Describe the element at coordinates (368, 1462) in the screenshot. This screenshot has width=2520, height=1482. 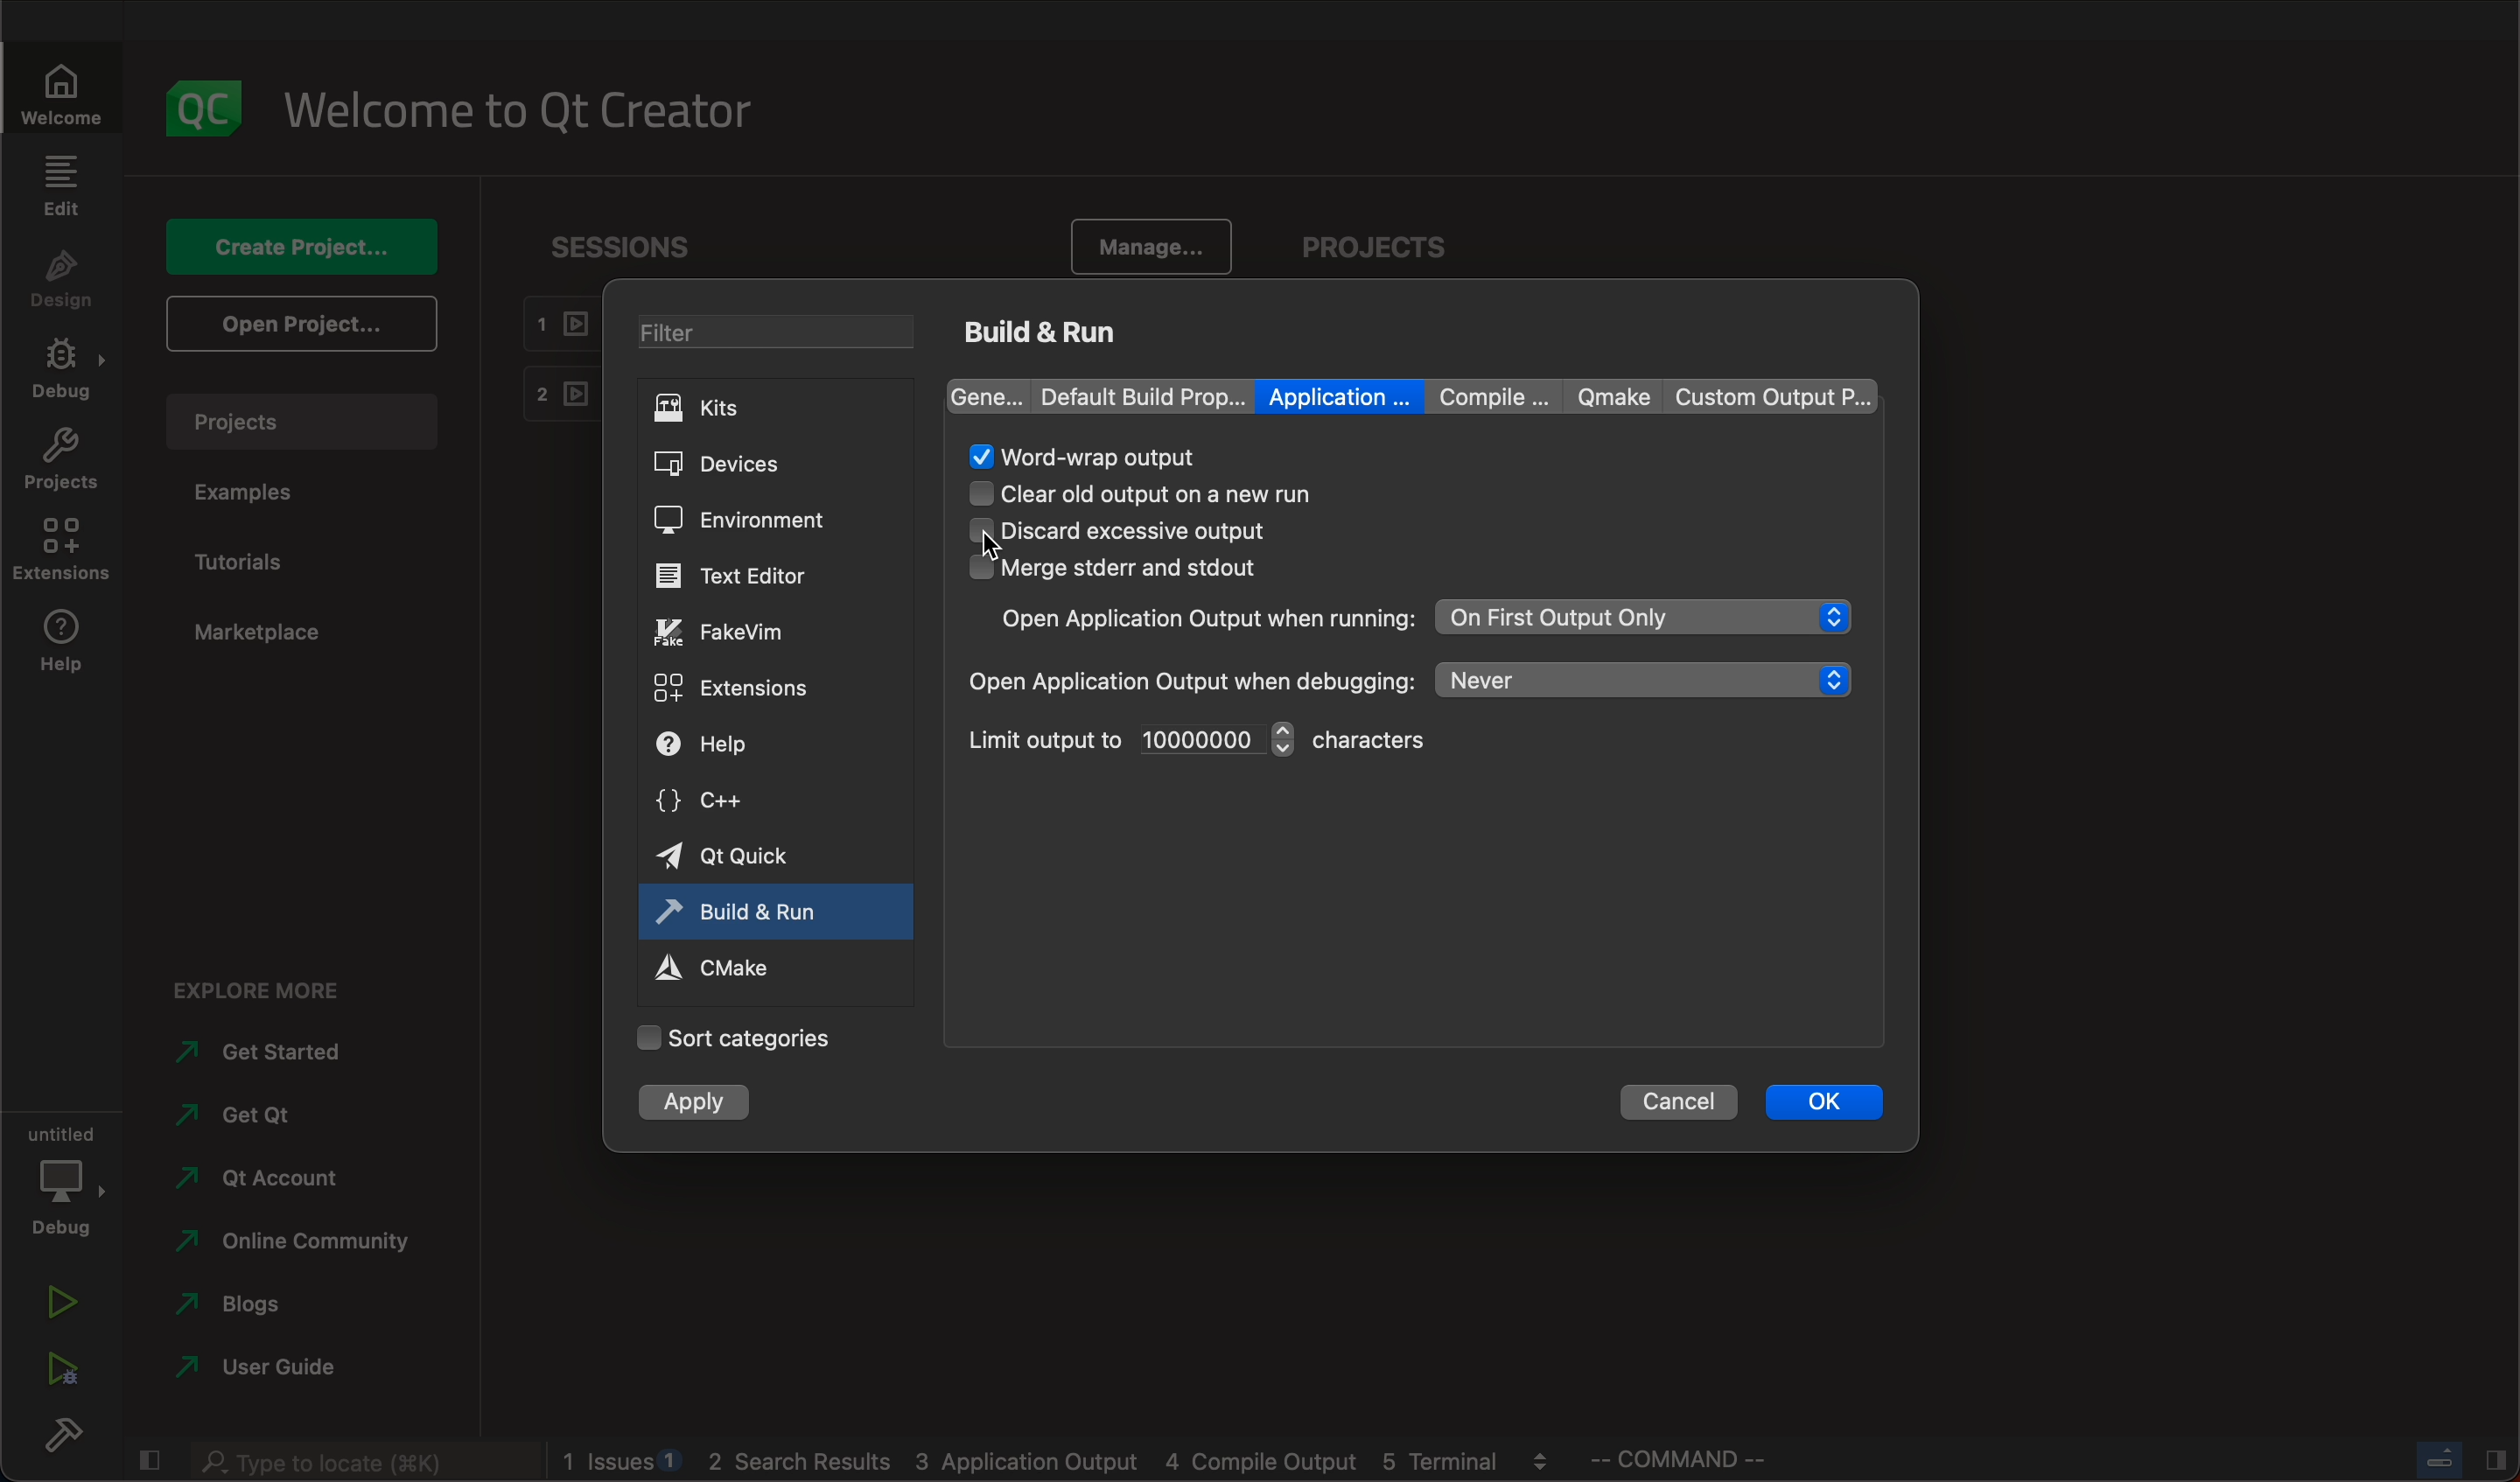
I see `search` at that location.